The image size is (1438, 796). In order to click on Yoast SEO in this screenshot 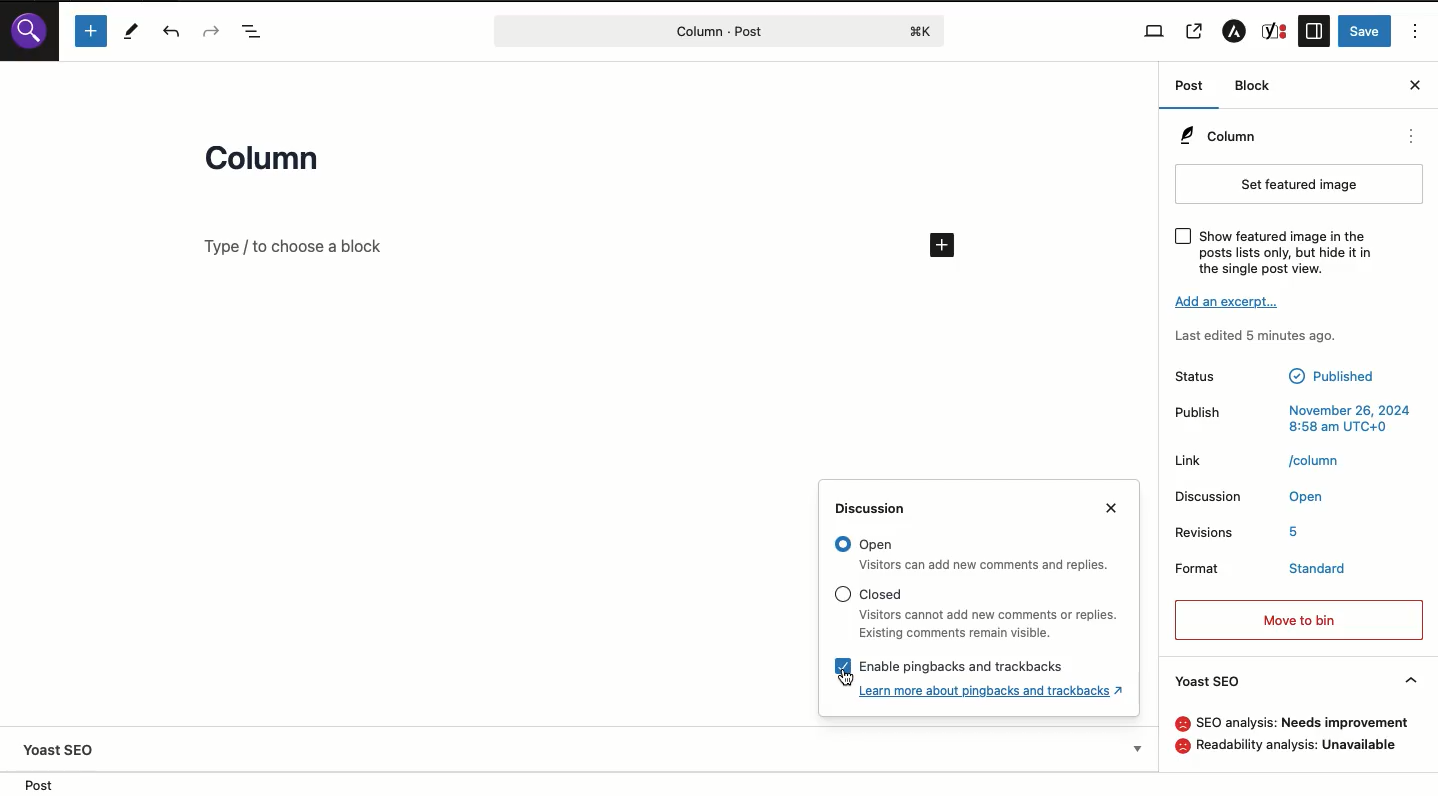, I will do `click(1296, 681)`.